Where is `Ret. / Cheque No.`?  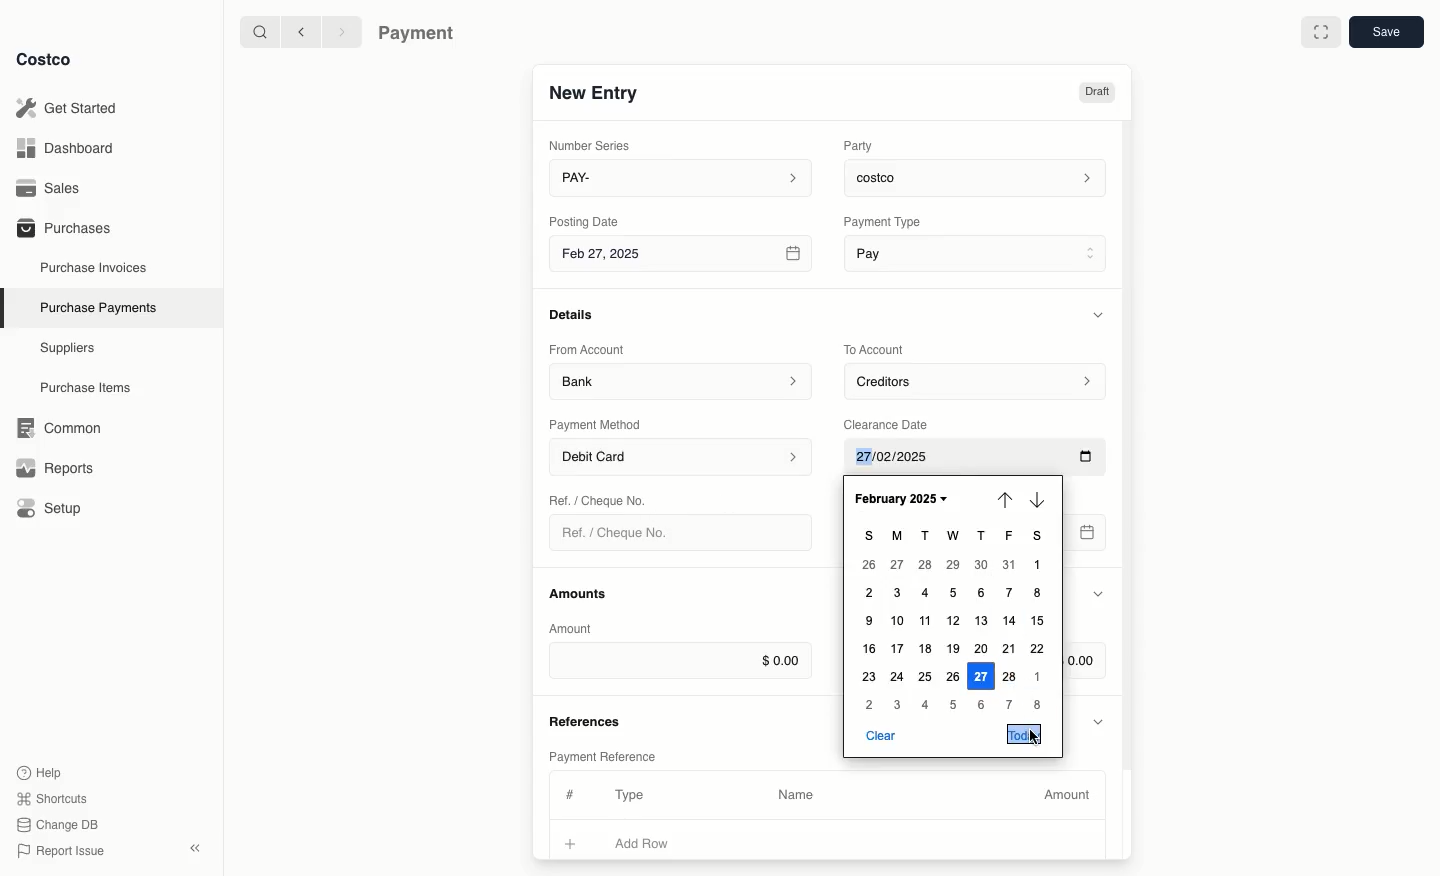
Ret. / Cheque No. is located at coordinates (600, 499).